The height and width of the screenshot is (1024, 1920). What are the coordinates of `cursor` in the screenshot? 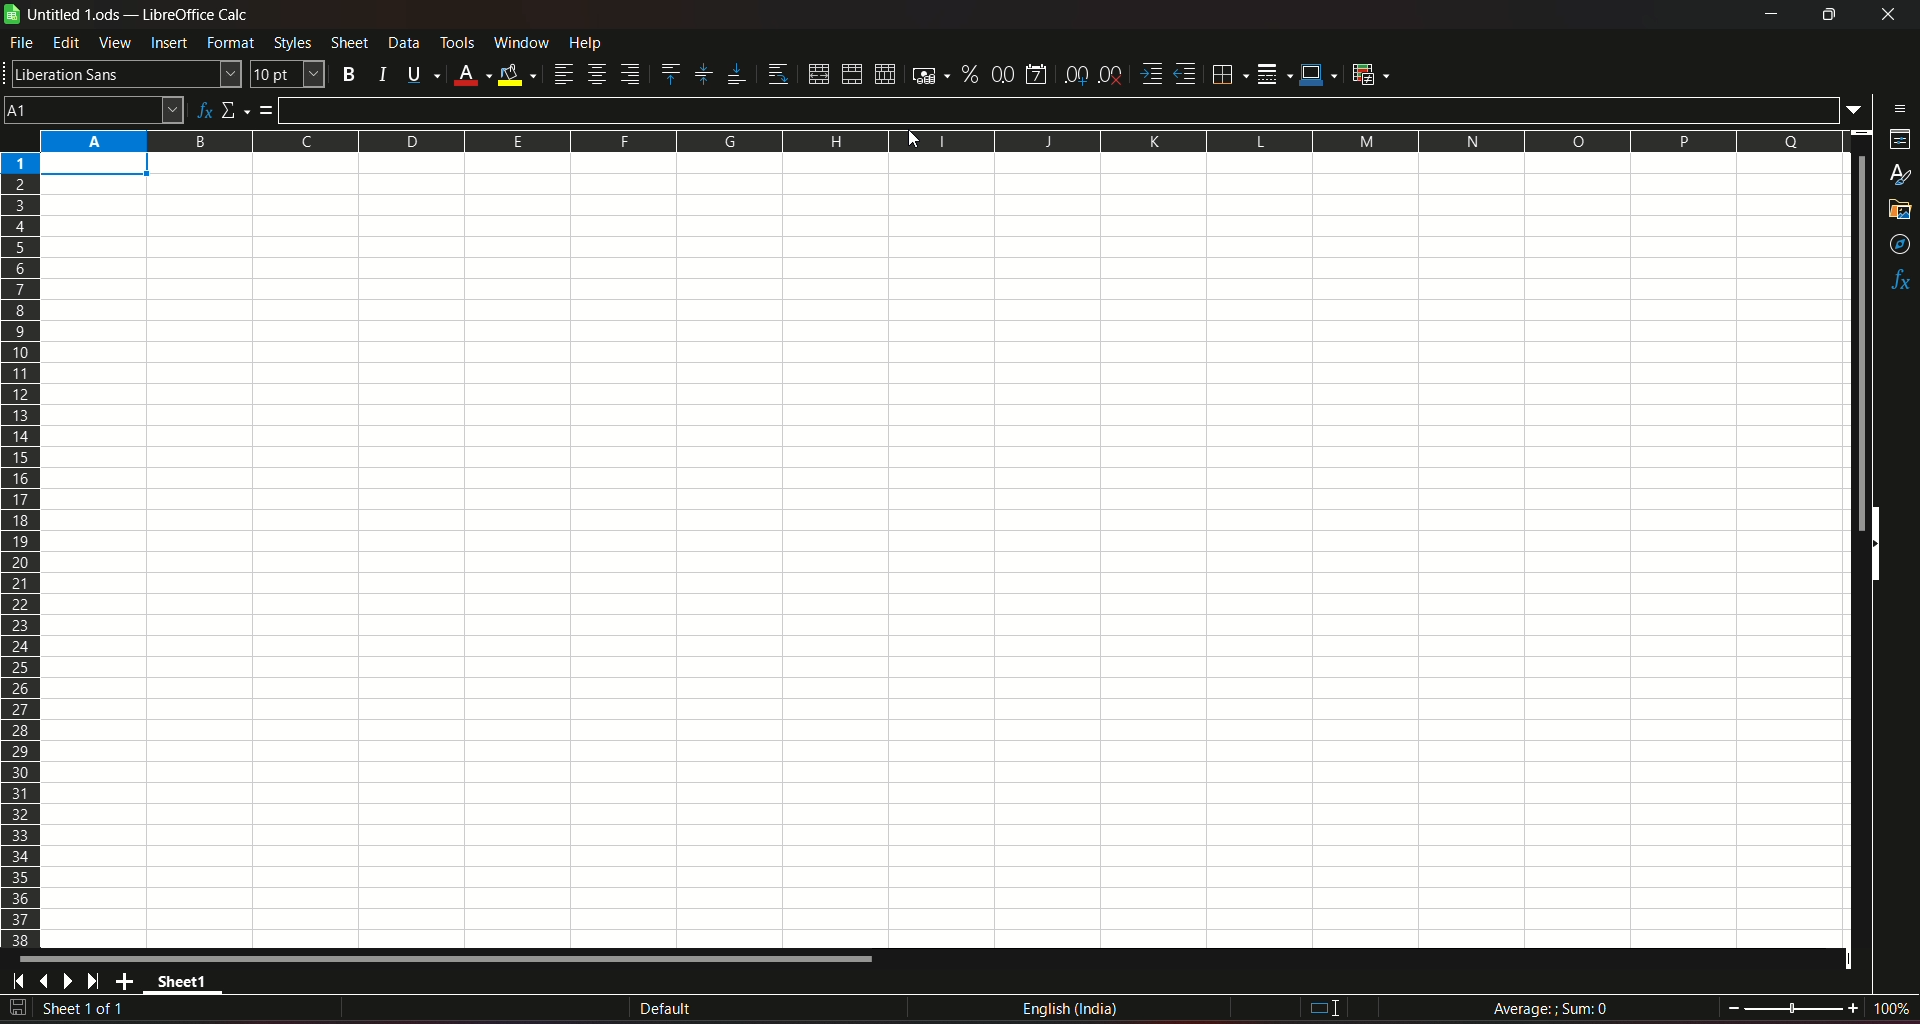 It's located at (911, 145).